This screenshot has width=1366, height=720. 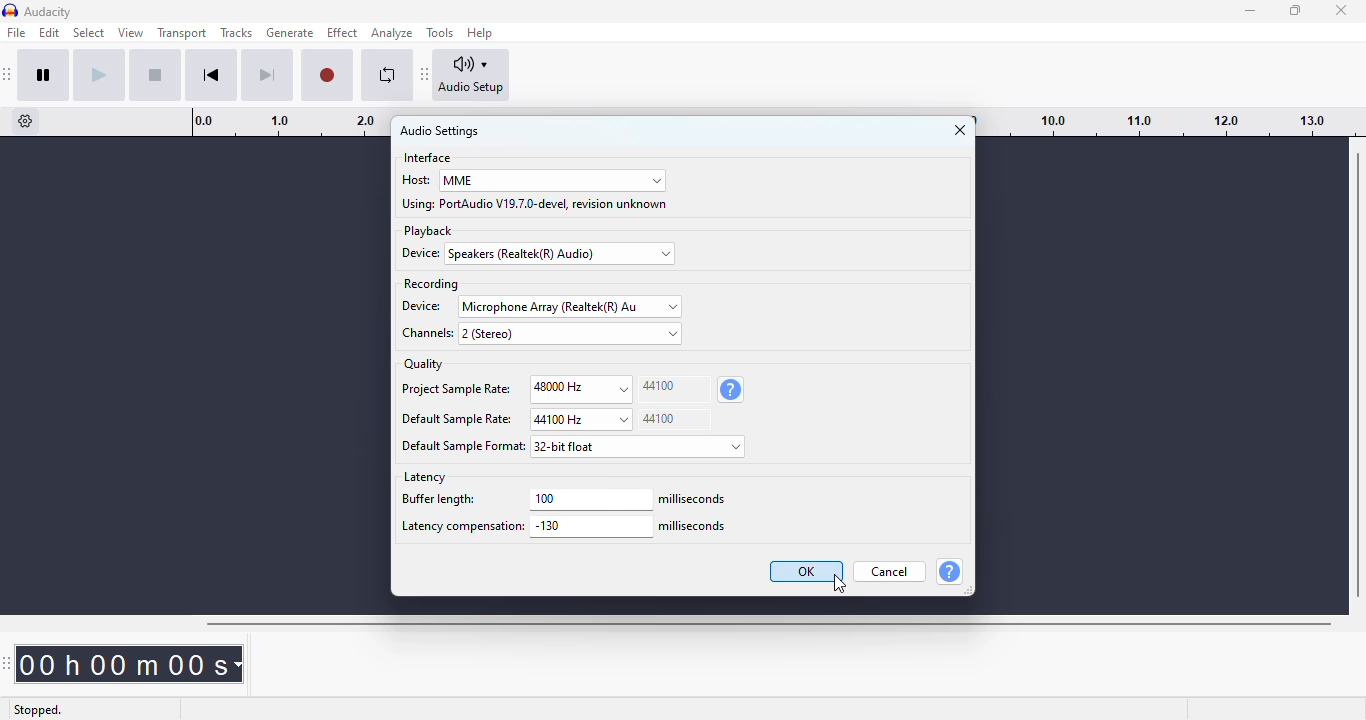 I want to click on audacity, so click(x=49, y=12).